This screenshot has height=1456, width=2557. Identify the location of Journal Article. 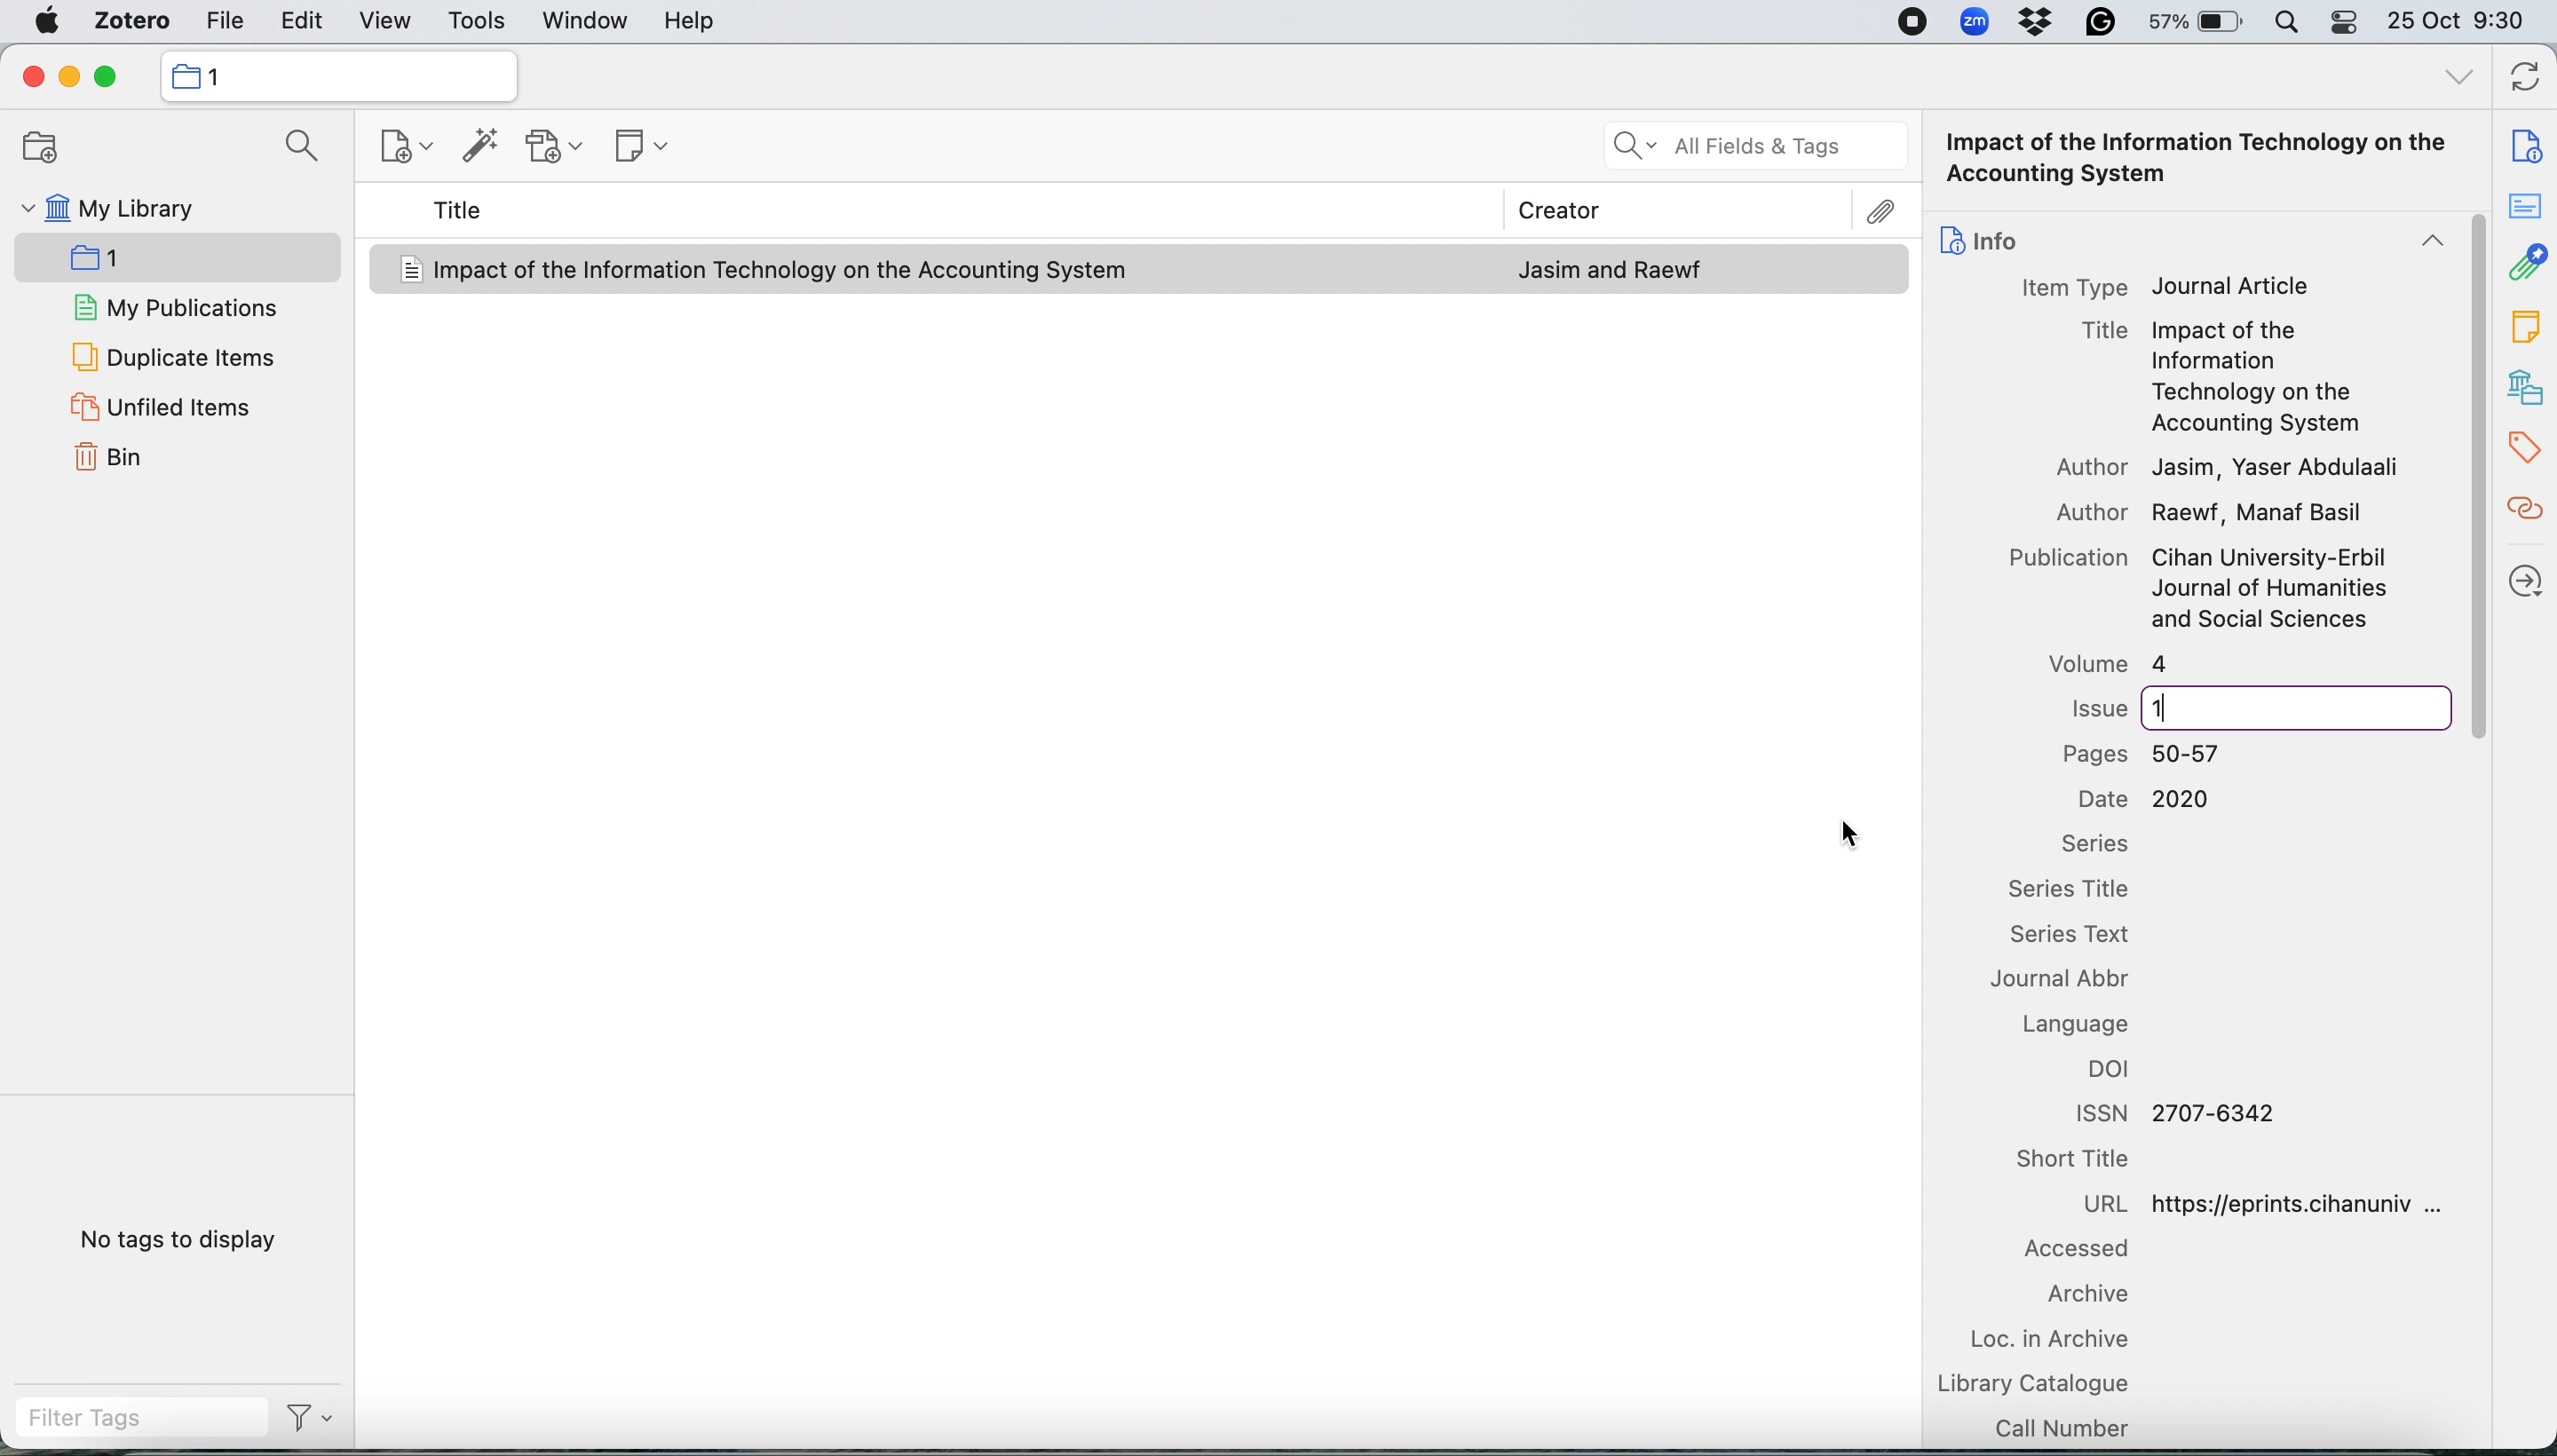
(2232, 286).